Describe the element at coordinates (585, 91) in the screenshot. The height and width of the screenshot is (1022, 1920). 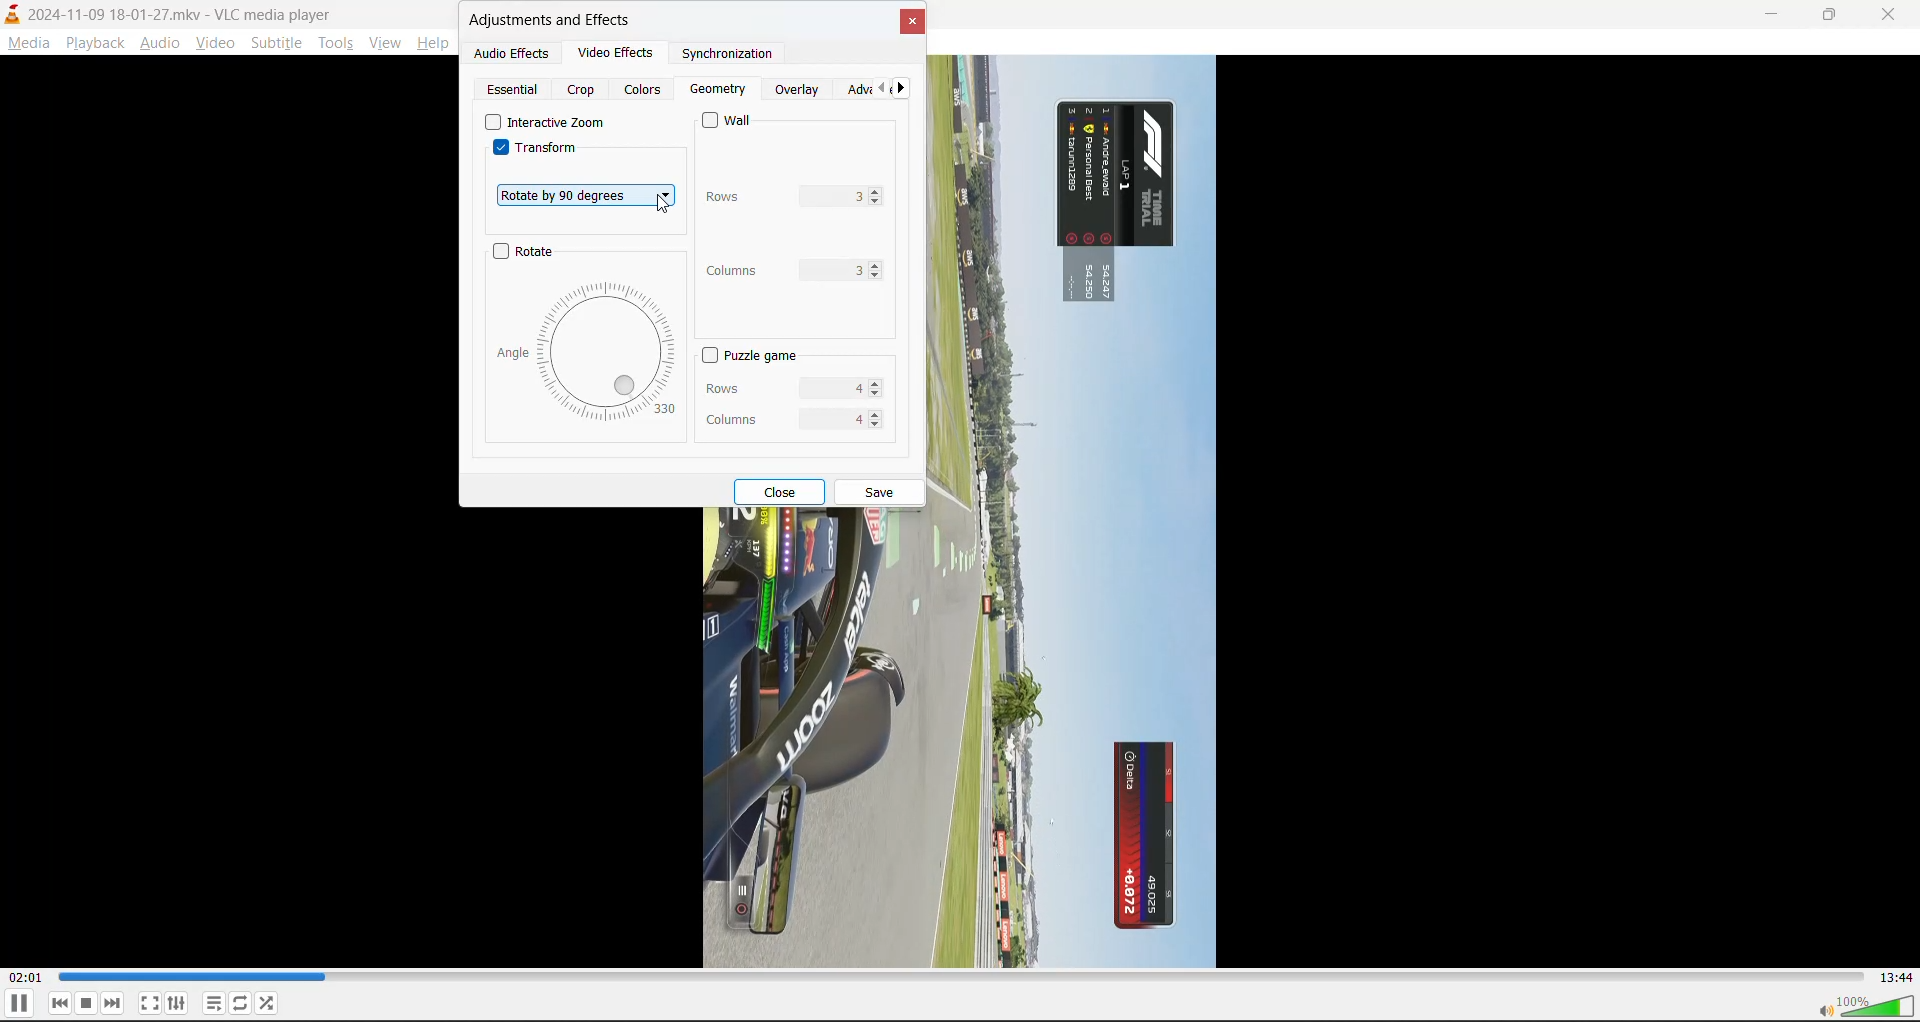
I see `crop` at that location.